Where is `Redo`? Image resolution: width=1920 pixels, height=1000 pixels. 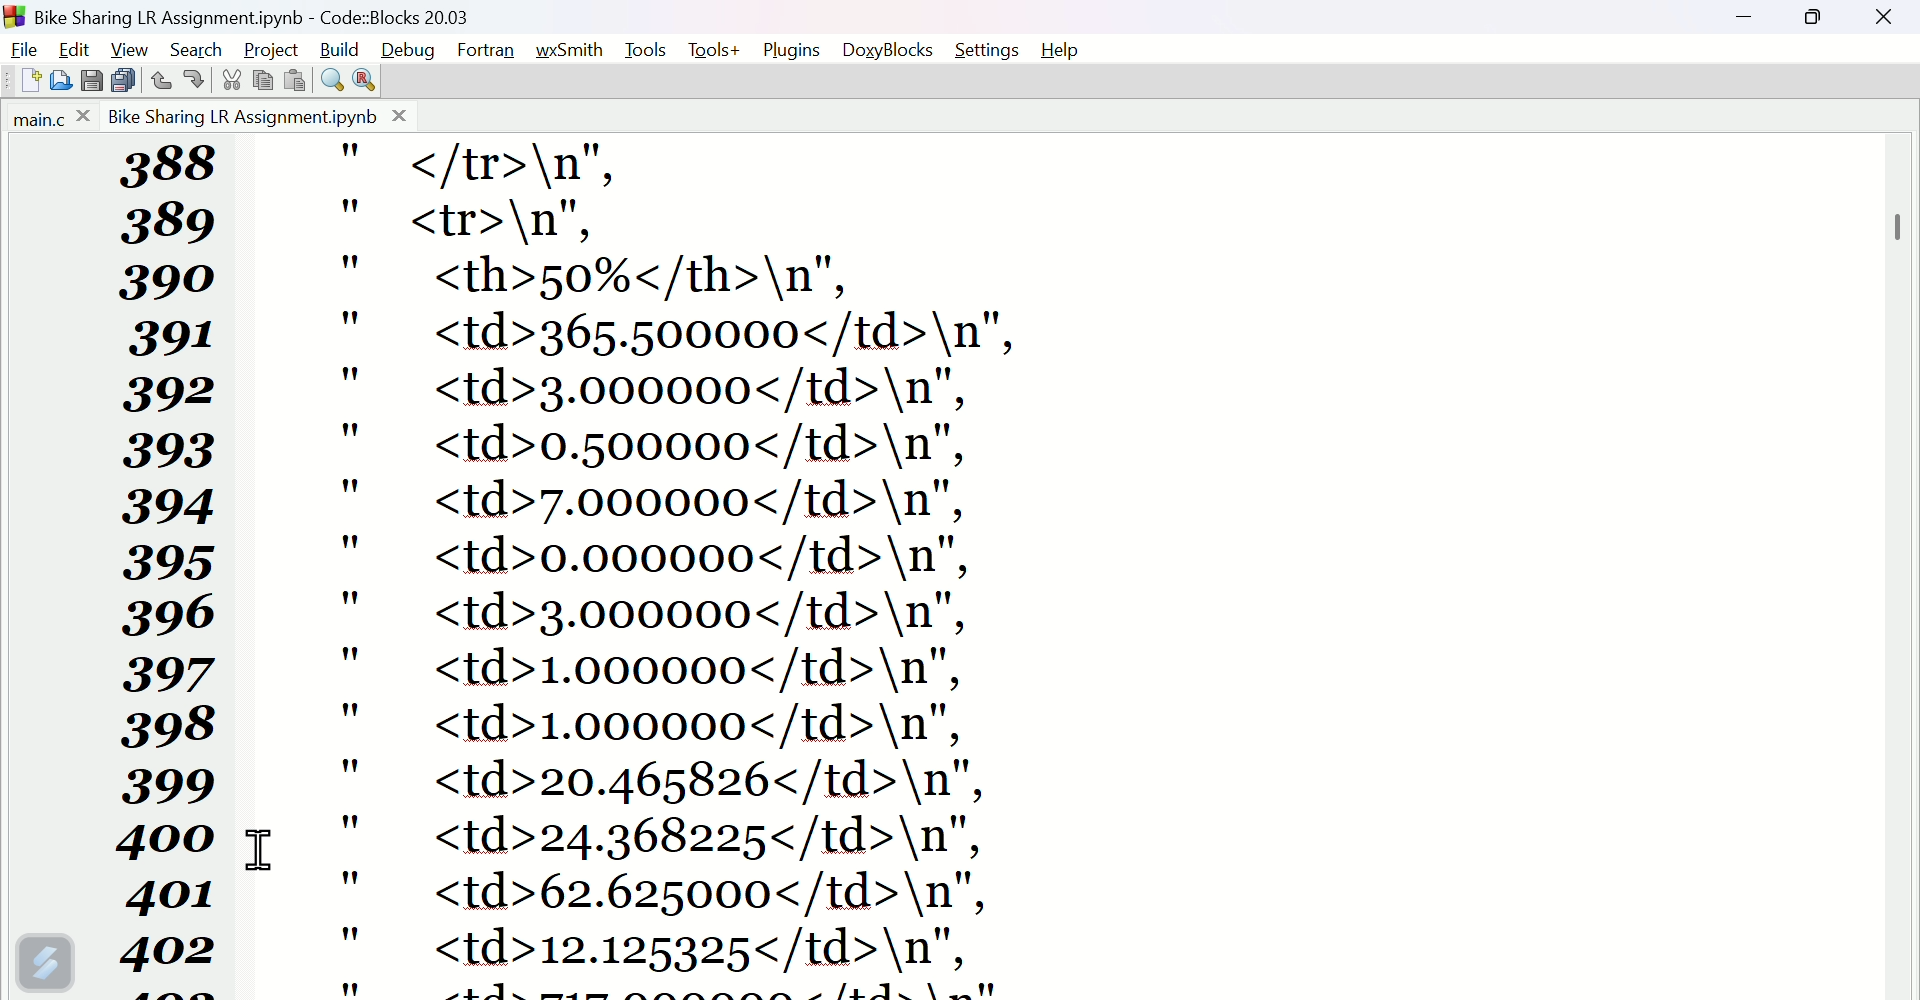 Redo is located at coordinates (190, 82).